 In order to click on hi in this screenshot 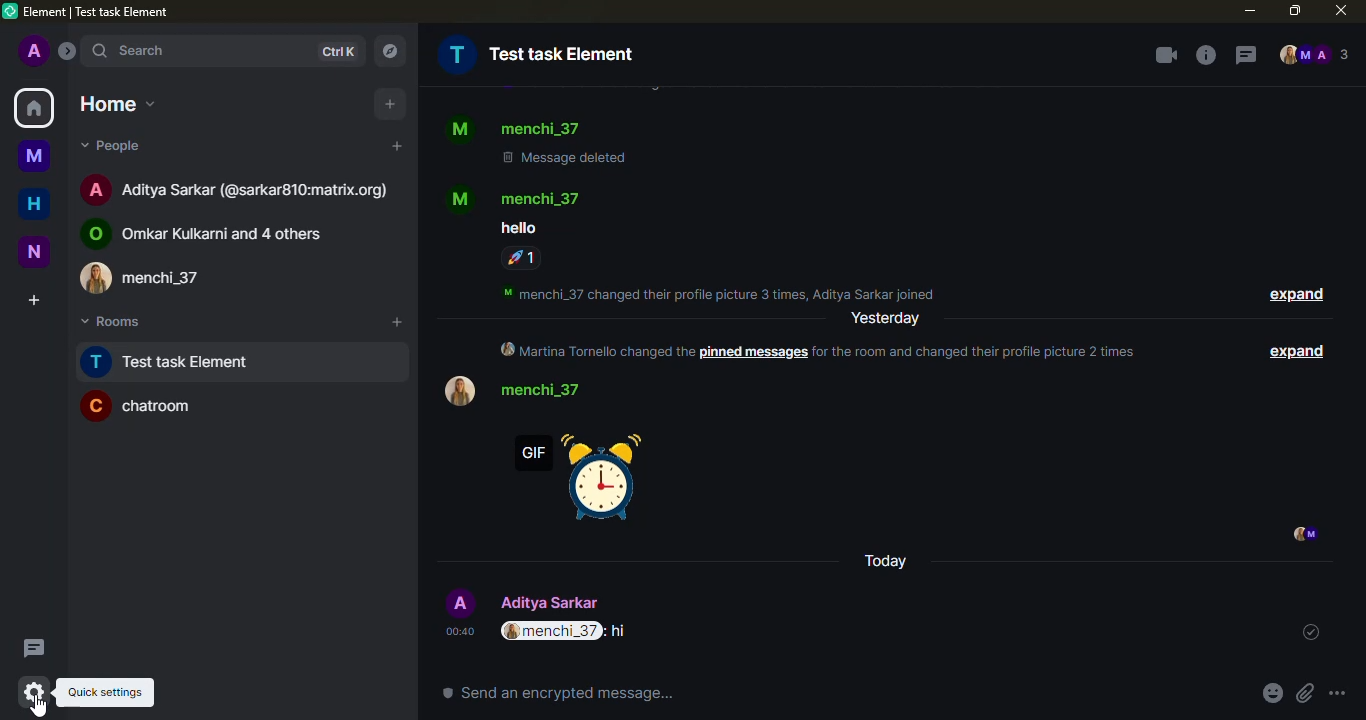, I will do `click(622, 632)`.